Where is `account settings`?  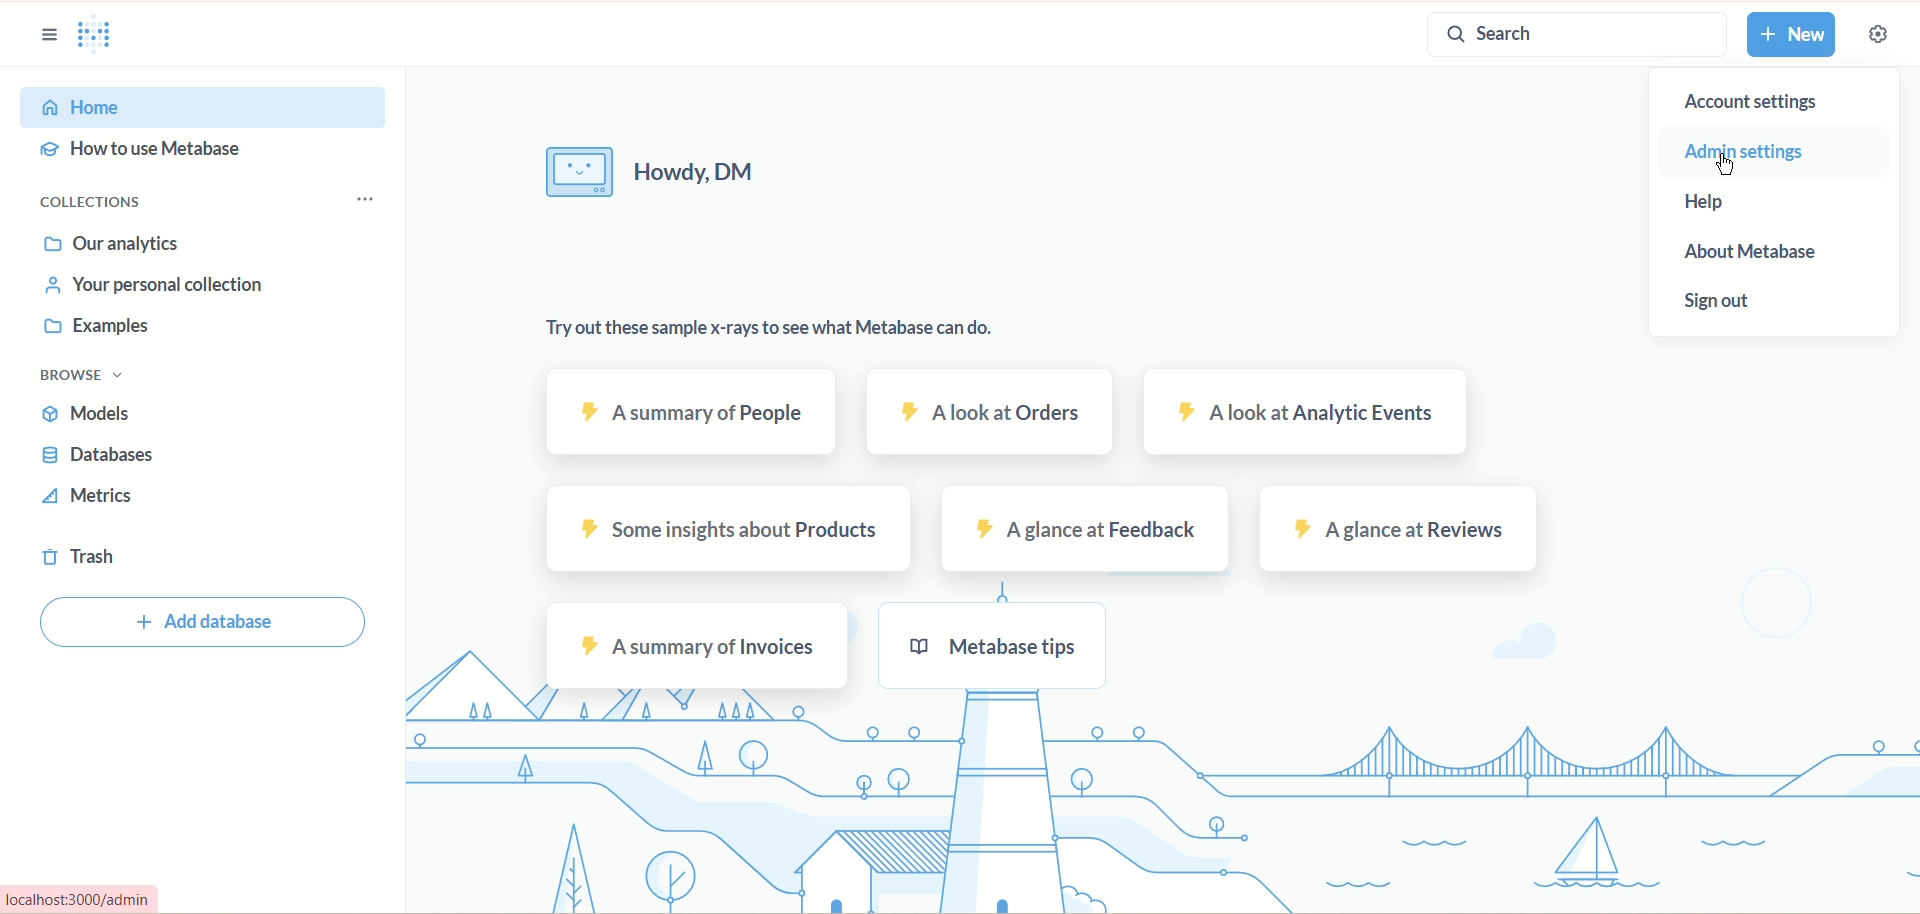 account settings is located at coordinates (1749, 107).